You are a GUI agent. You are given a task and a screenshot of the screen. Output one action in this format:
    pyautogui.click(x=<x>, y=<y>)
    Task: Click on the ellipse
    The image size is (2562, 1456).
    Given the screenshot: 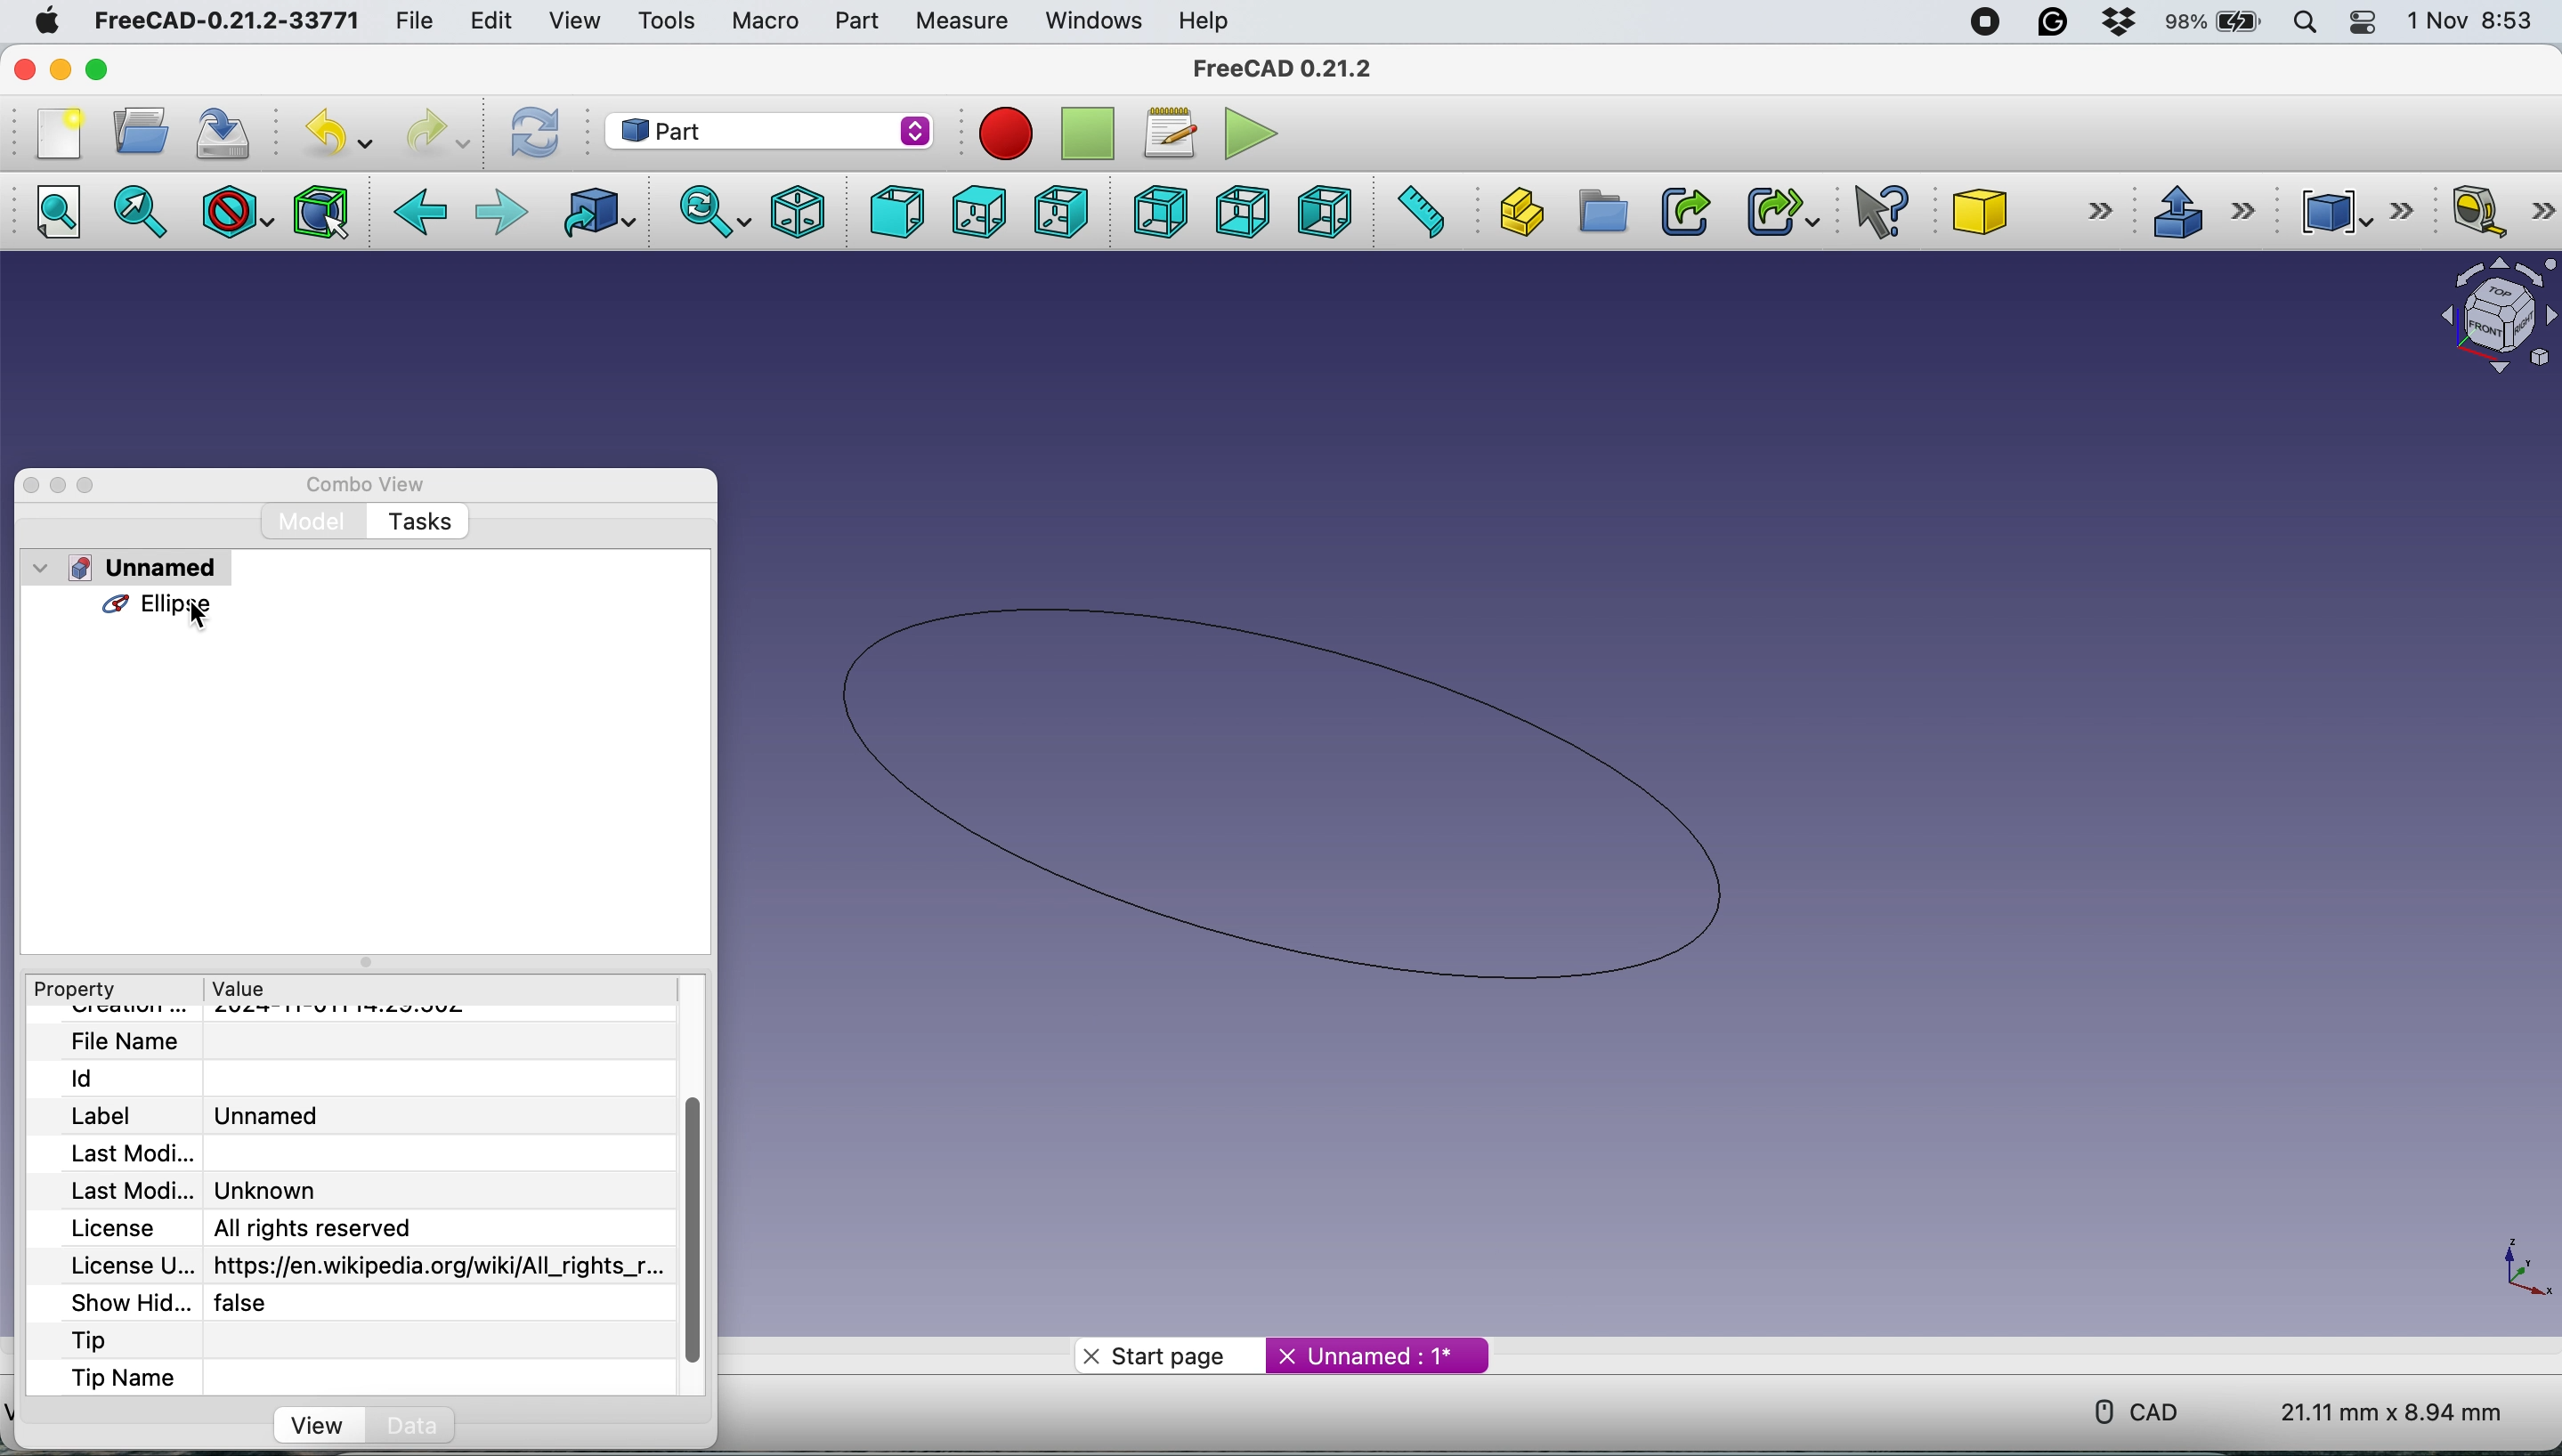 What is the action you would take?
    pyautogui.click(x=202, y=617)
    